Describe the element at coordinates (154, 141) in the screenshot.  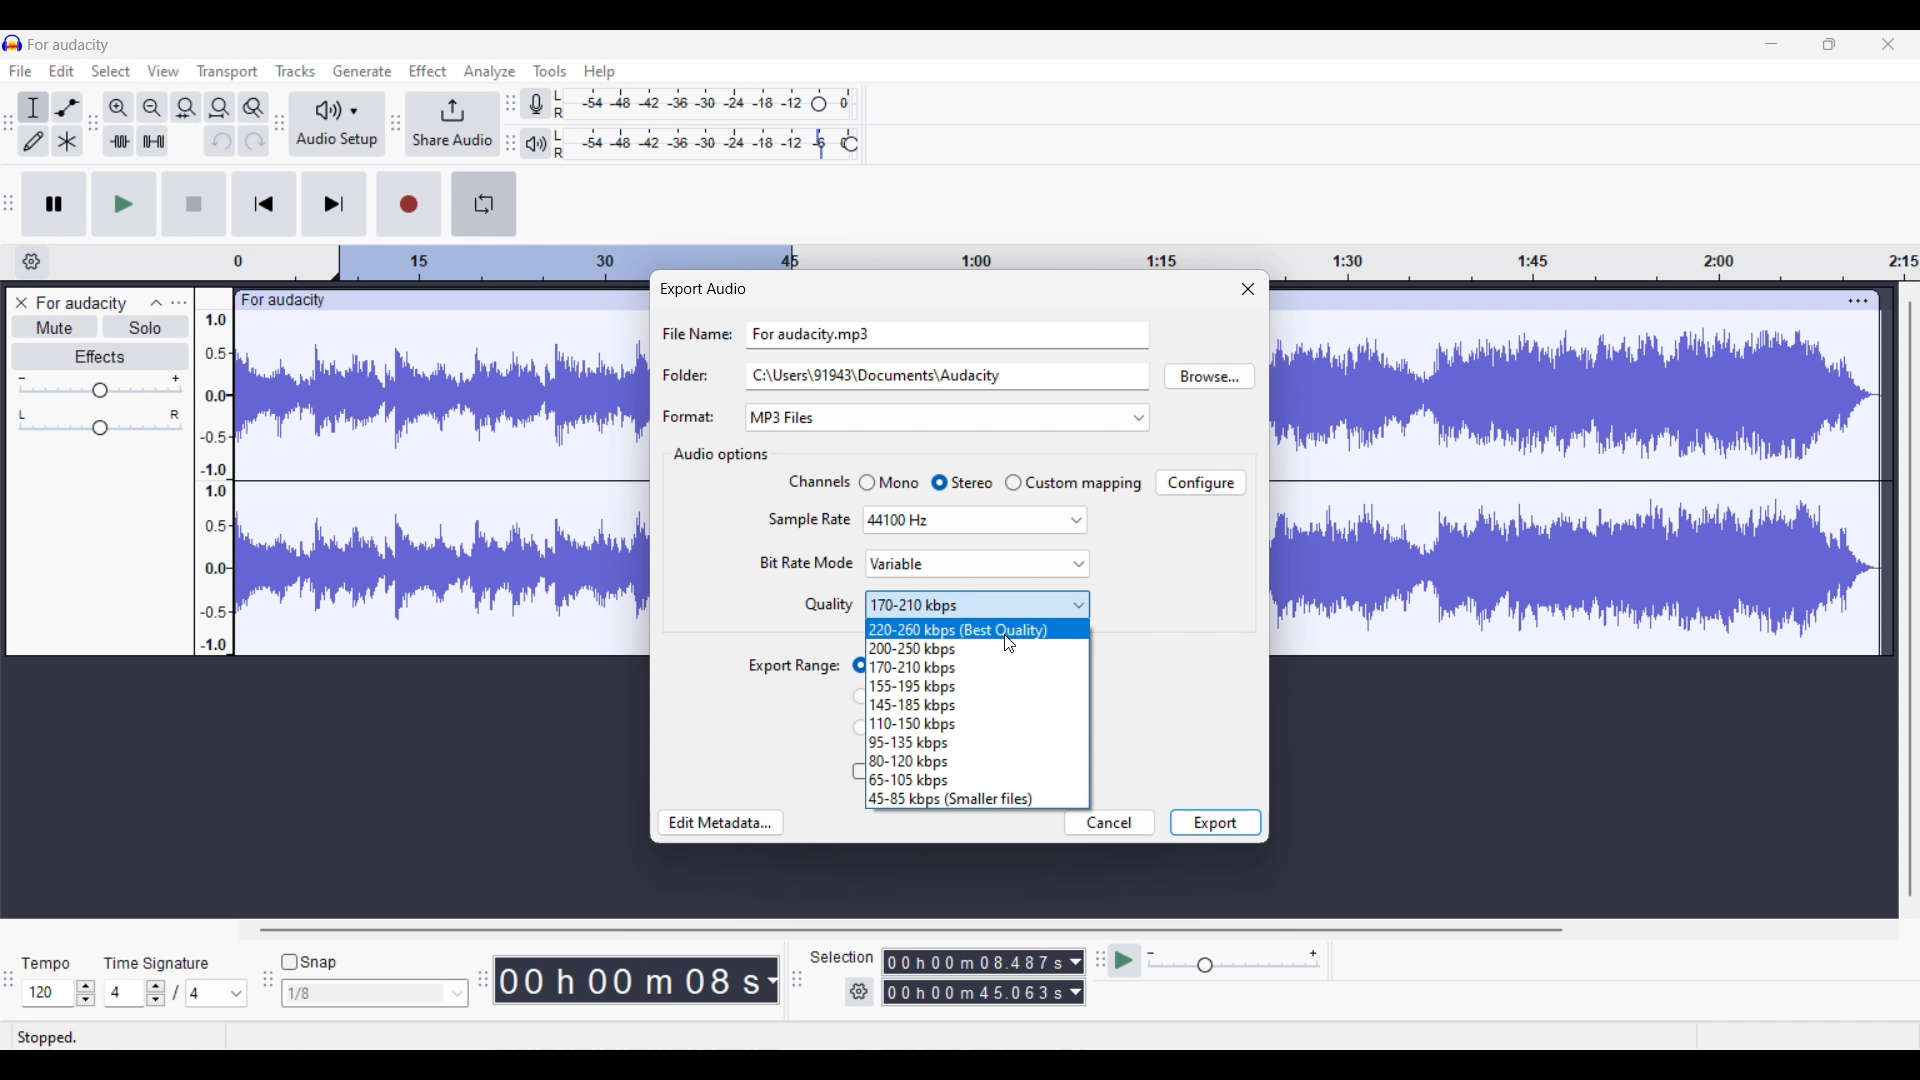
I see `Silence audio selection` at that location.